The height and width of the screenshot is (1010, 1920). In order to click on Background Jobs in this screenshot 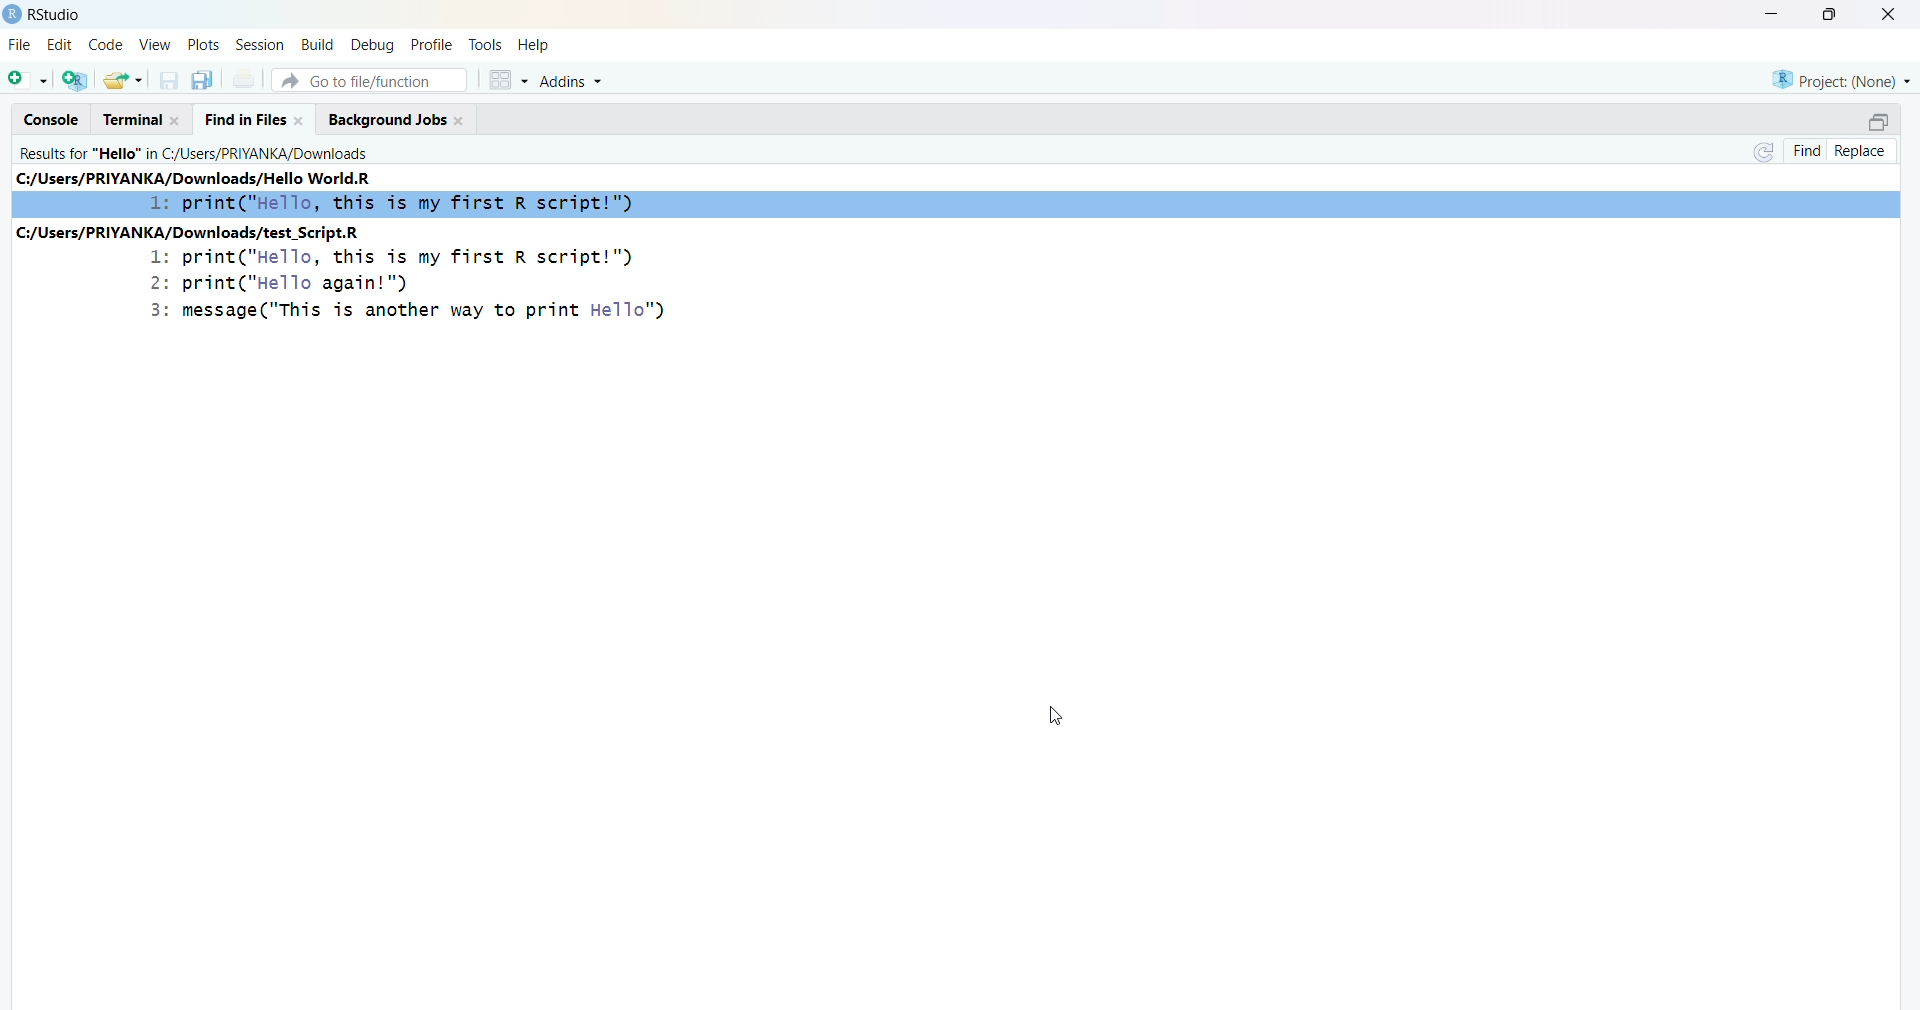, I will do `click(388, 121)`.